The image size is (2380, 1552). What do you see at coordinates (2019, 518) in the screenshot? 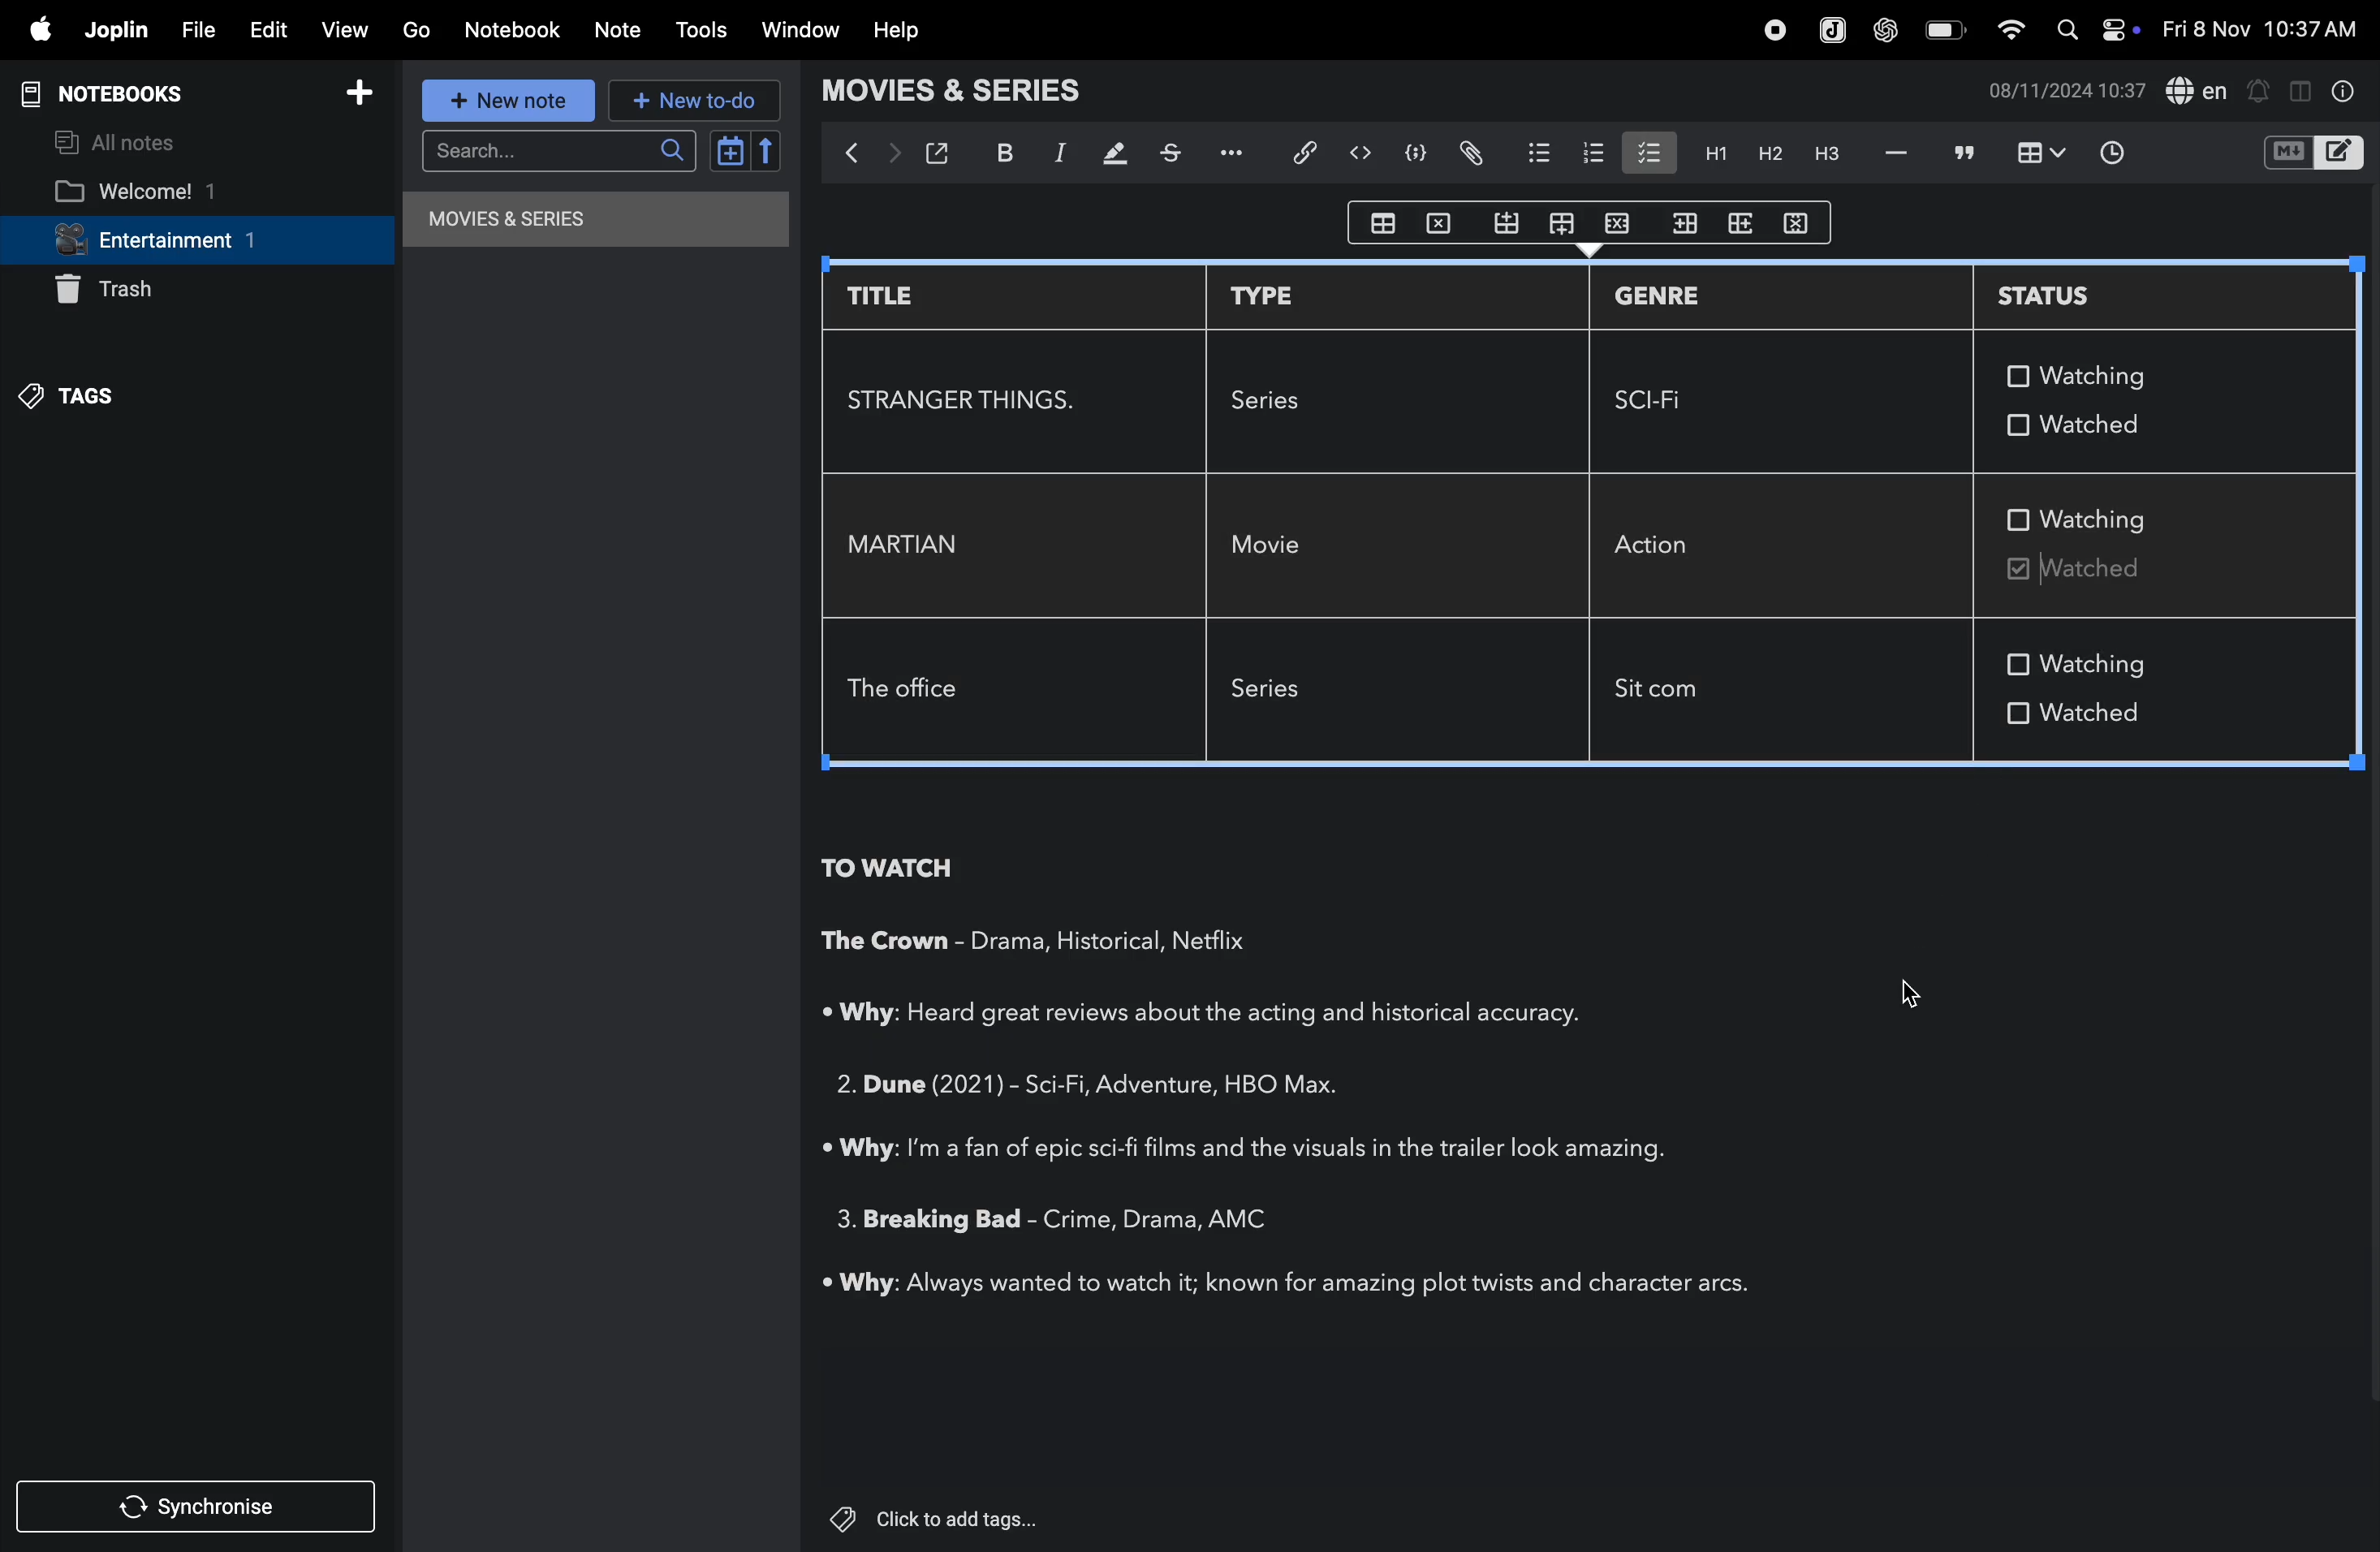
I see `check box` at bounding box center [2019, 518].